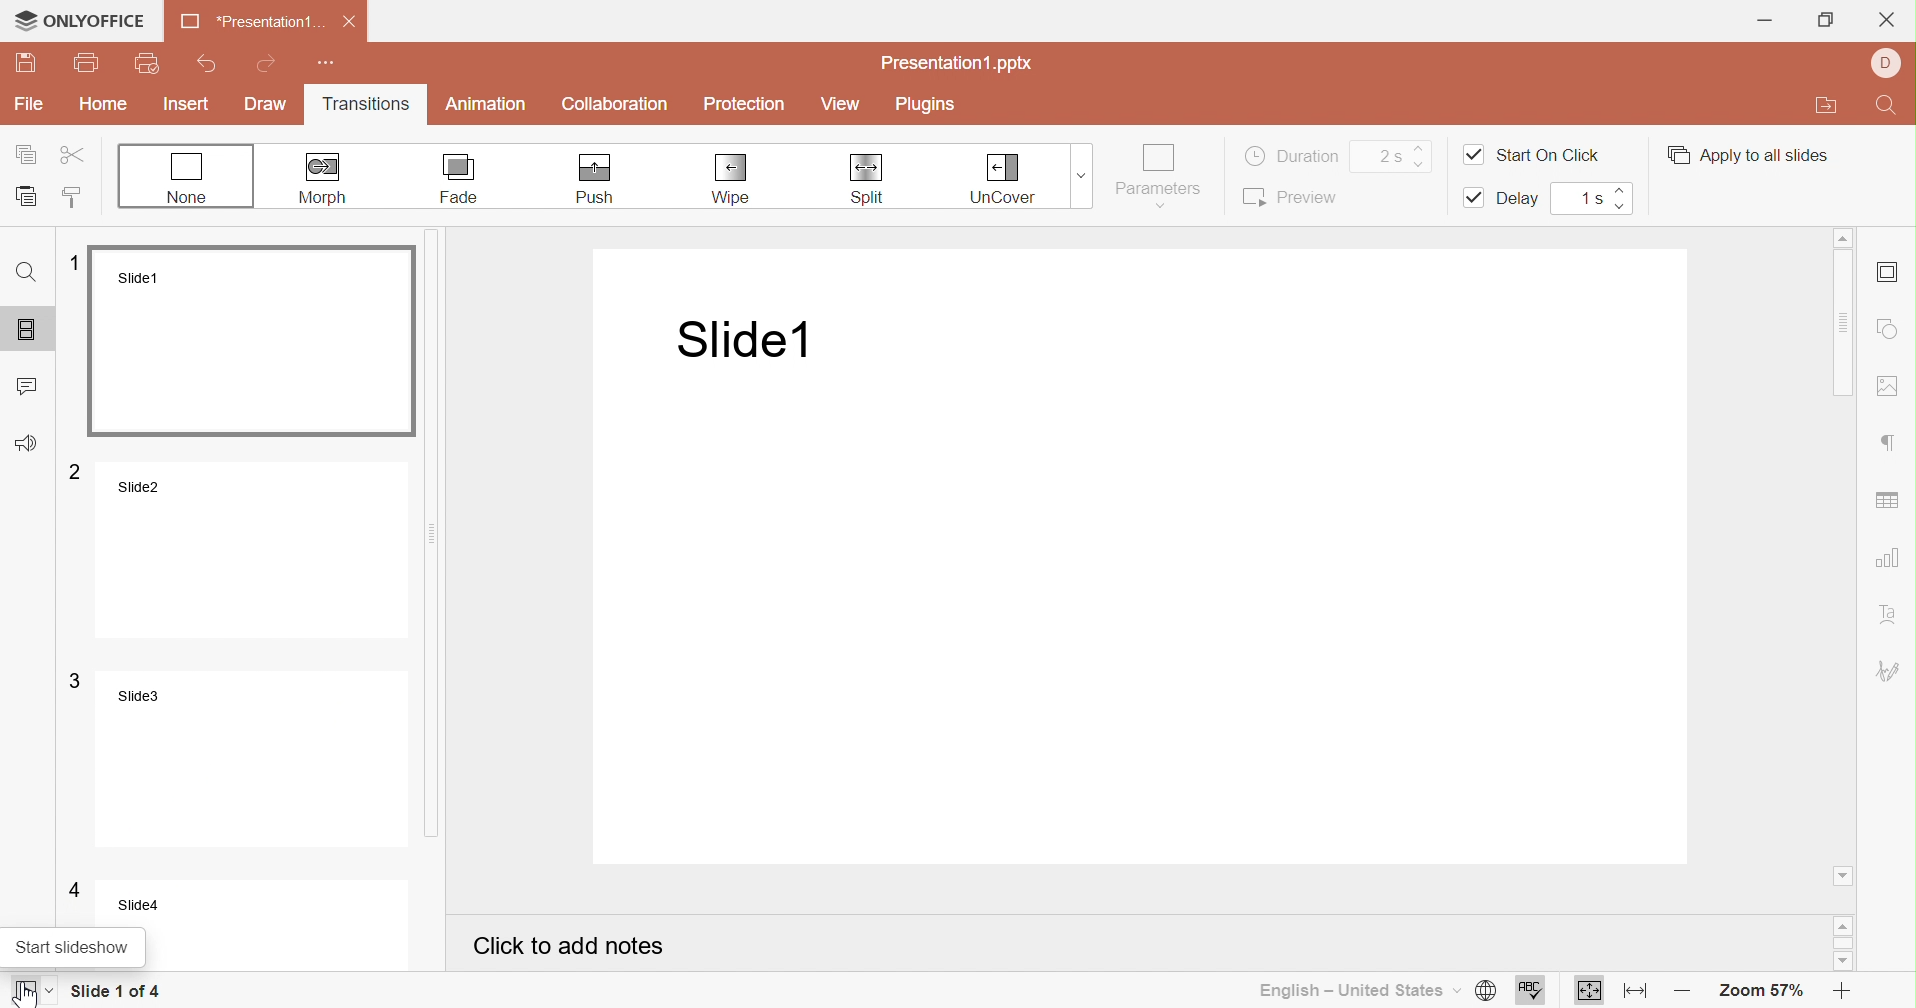 This screenshot has height=1008, width=1916. Describe the element at coordinates (30, 325) in the screenshot. I see `Slides` at that location.